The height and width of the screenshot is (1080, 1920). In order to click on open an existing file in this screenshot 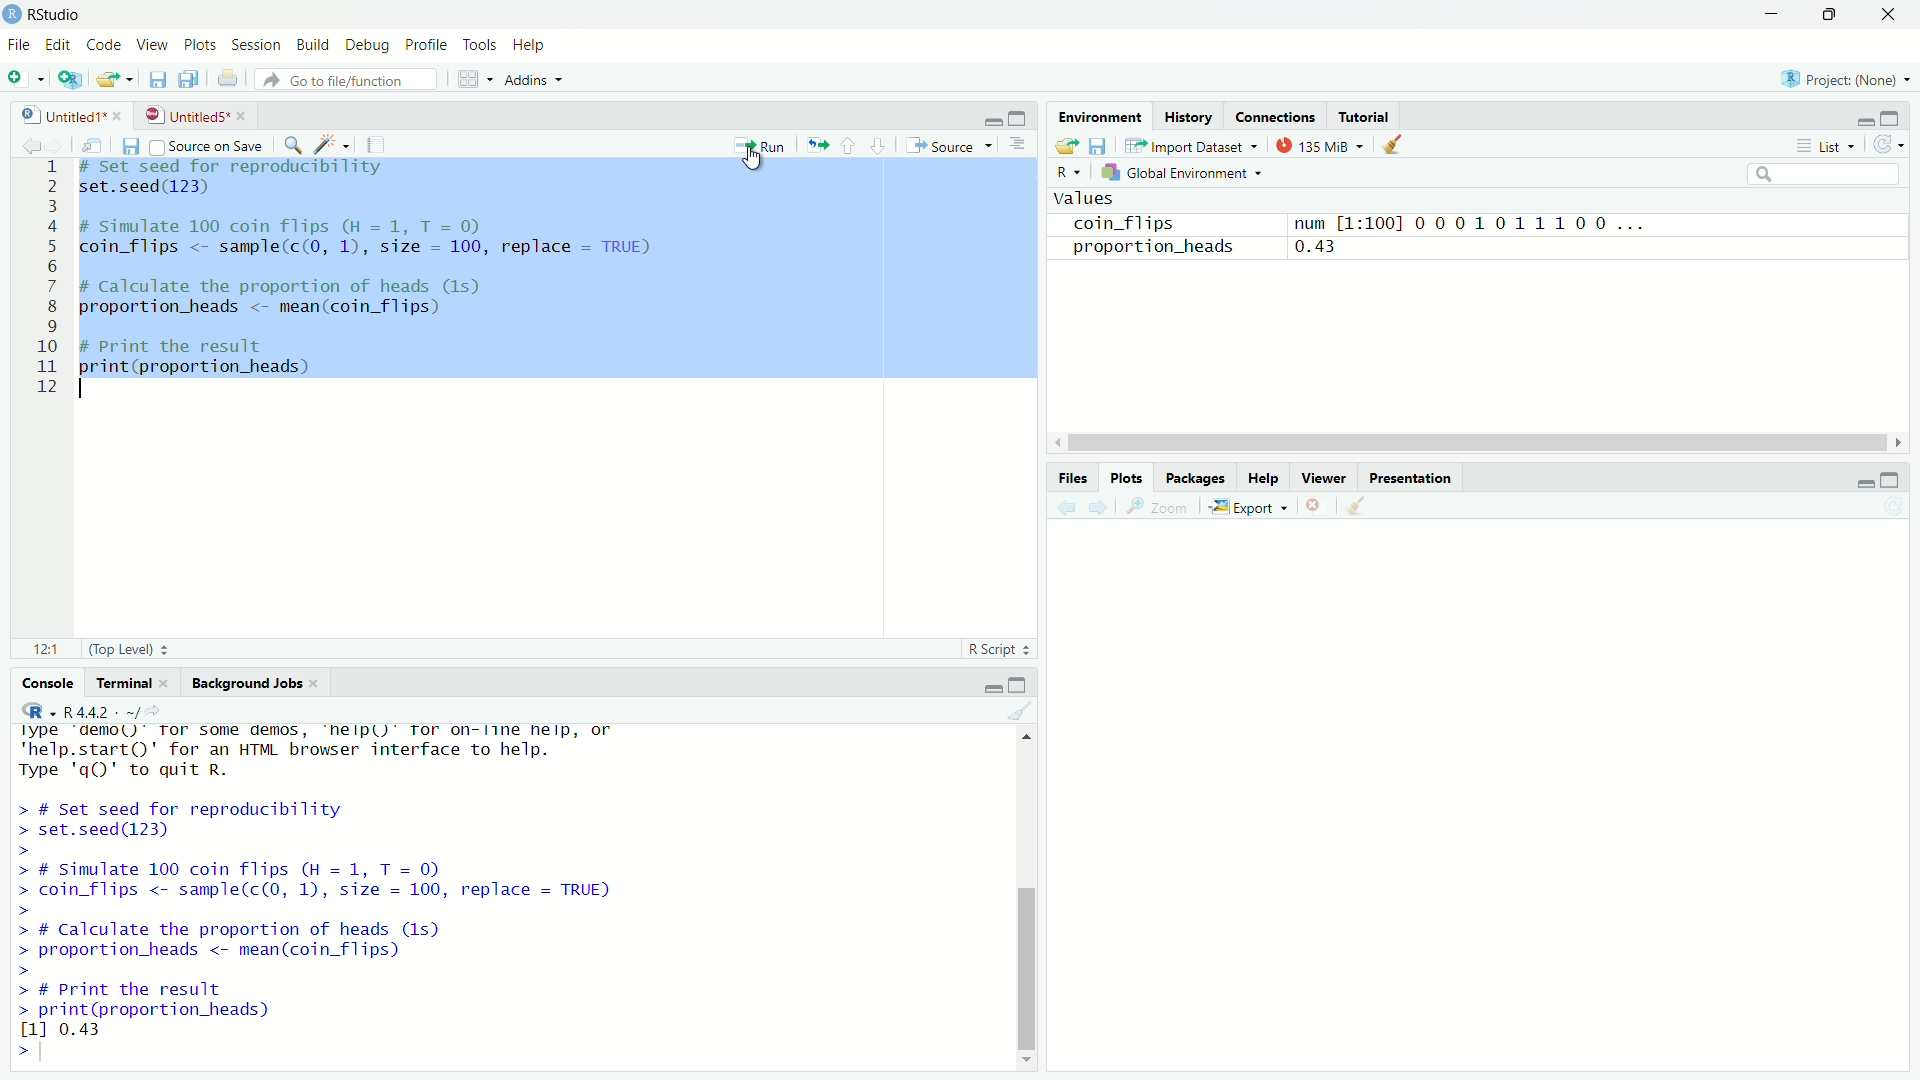, I will do `click(114, 81)`.